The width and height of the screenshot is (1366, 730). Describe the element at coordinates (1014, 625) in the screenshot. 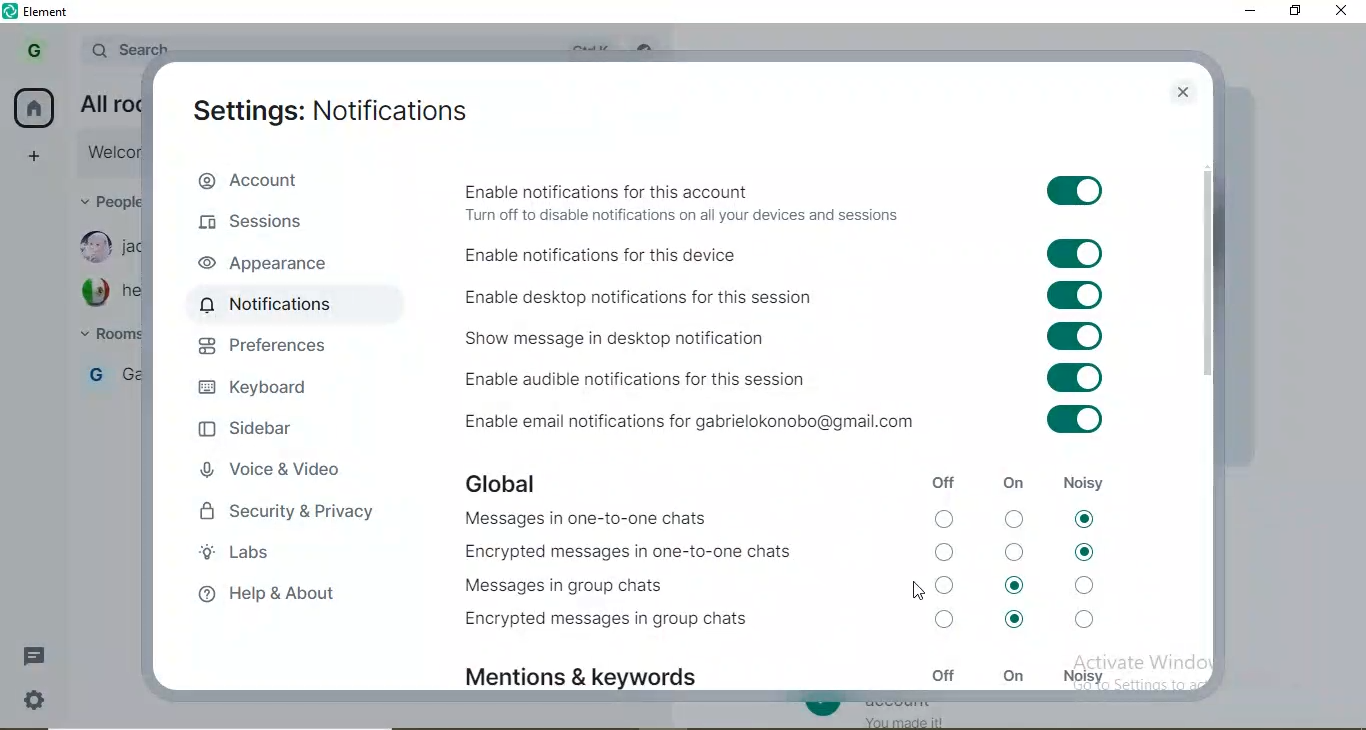

I see `switch on` at that location.